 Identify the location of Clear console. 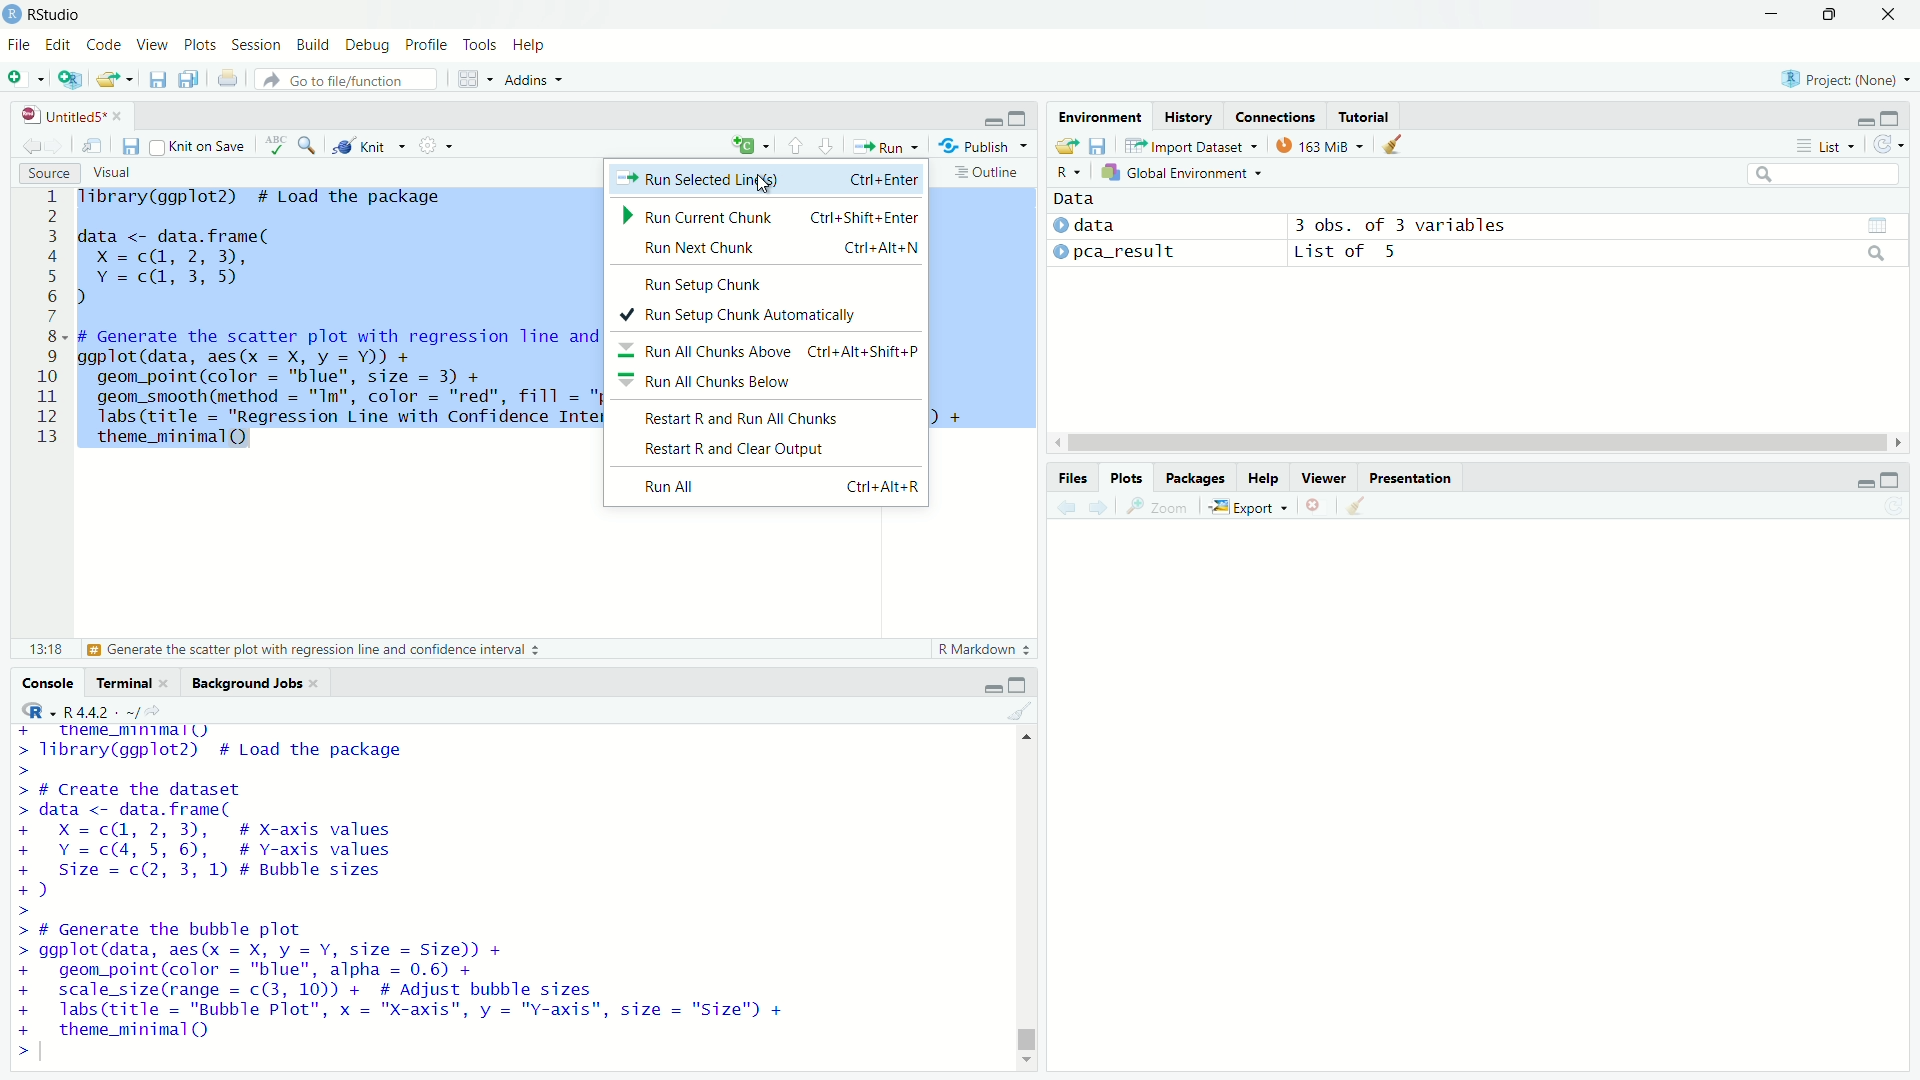
(1018, 711).